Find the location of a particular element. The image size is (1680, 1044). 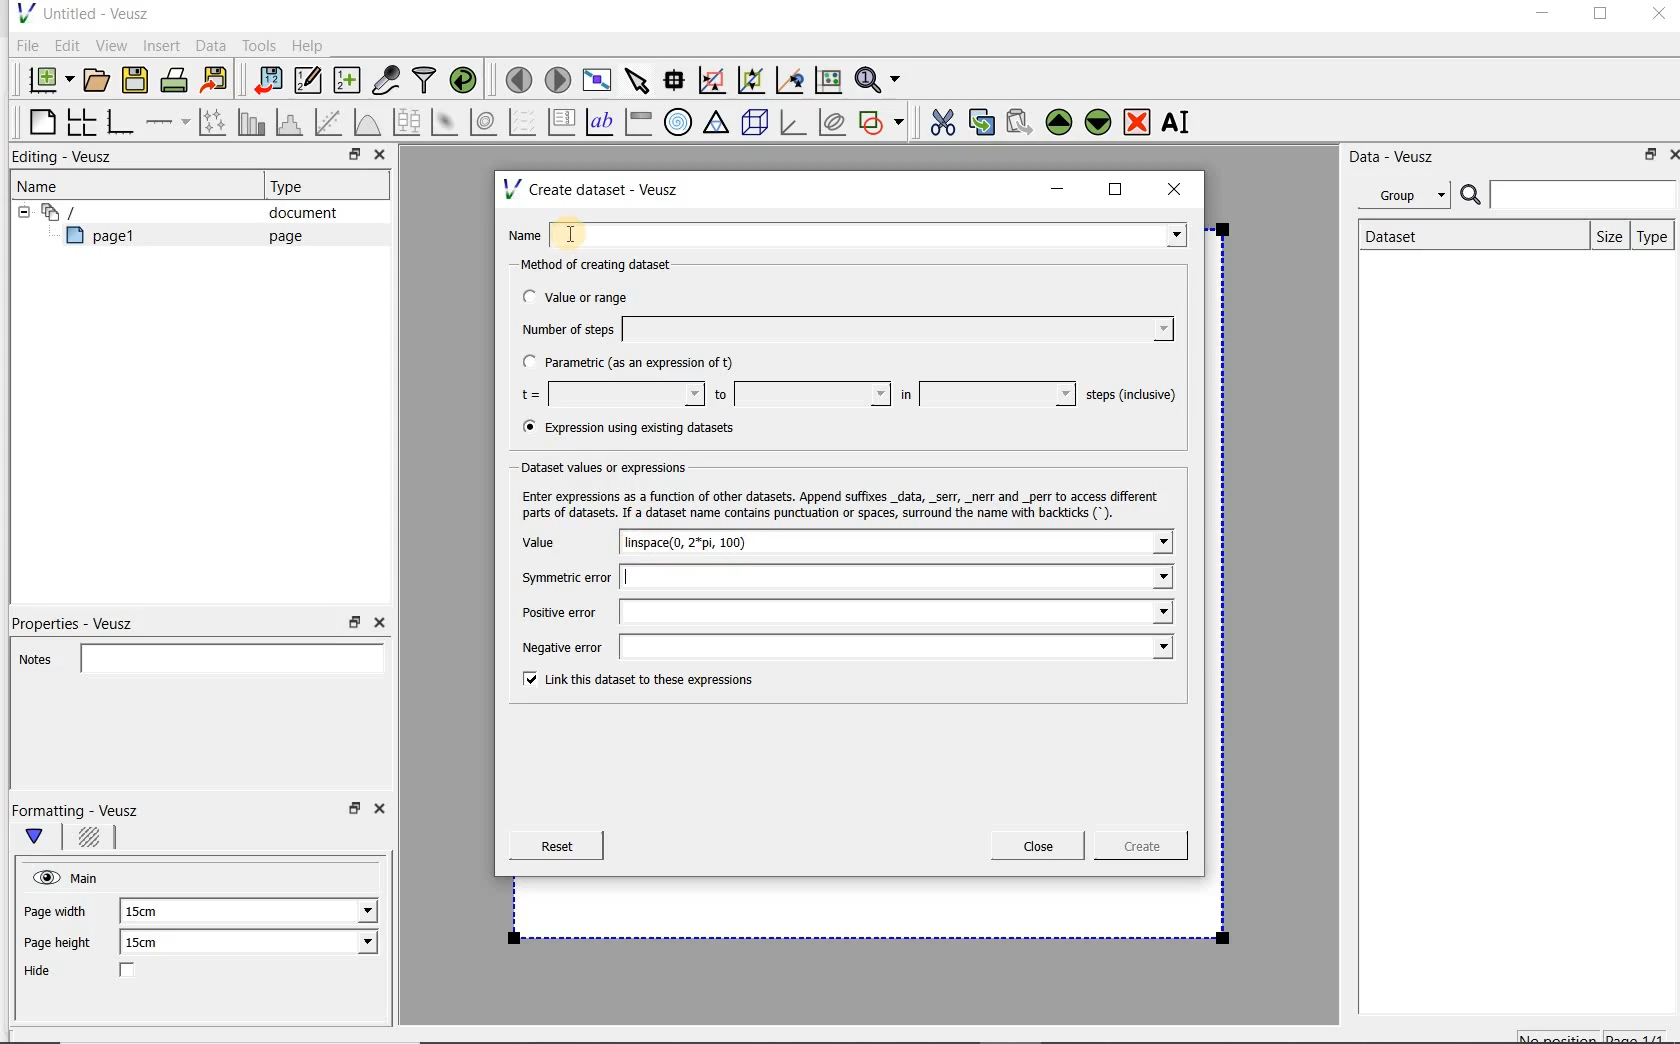

reload linked datasets is located at coordinates (467, 81).